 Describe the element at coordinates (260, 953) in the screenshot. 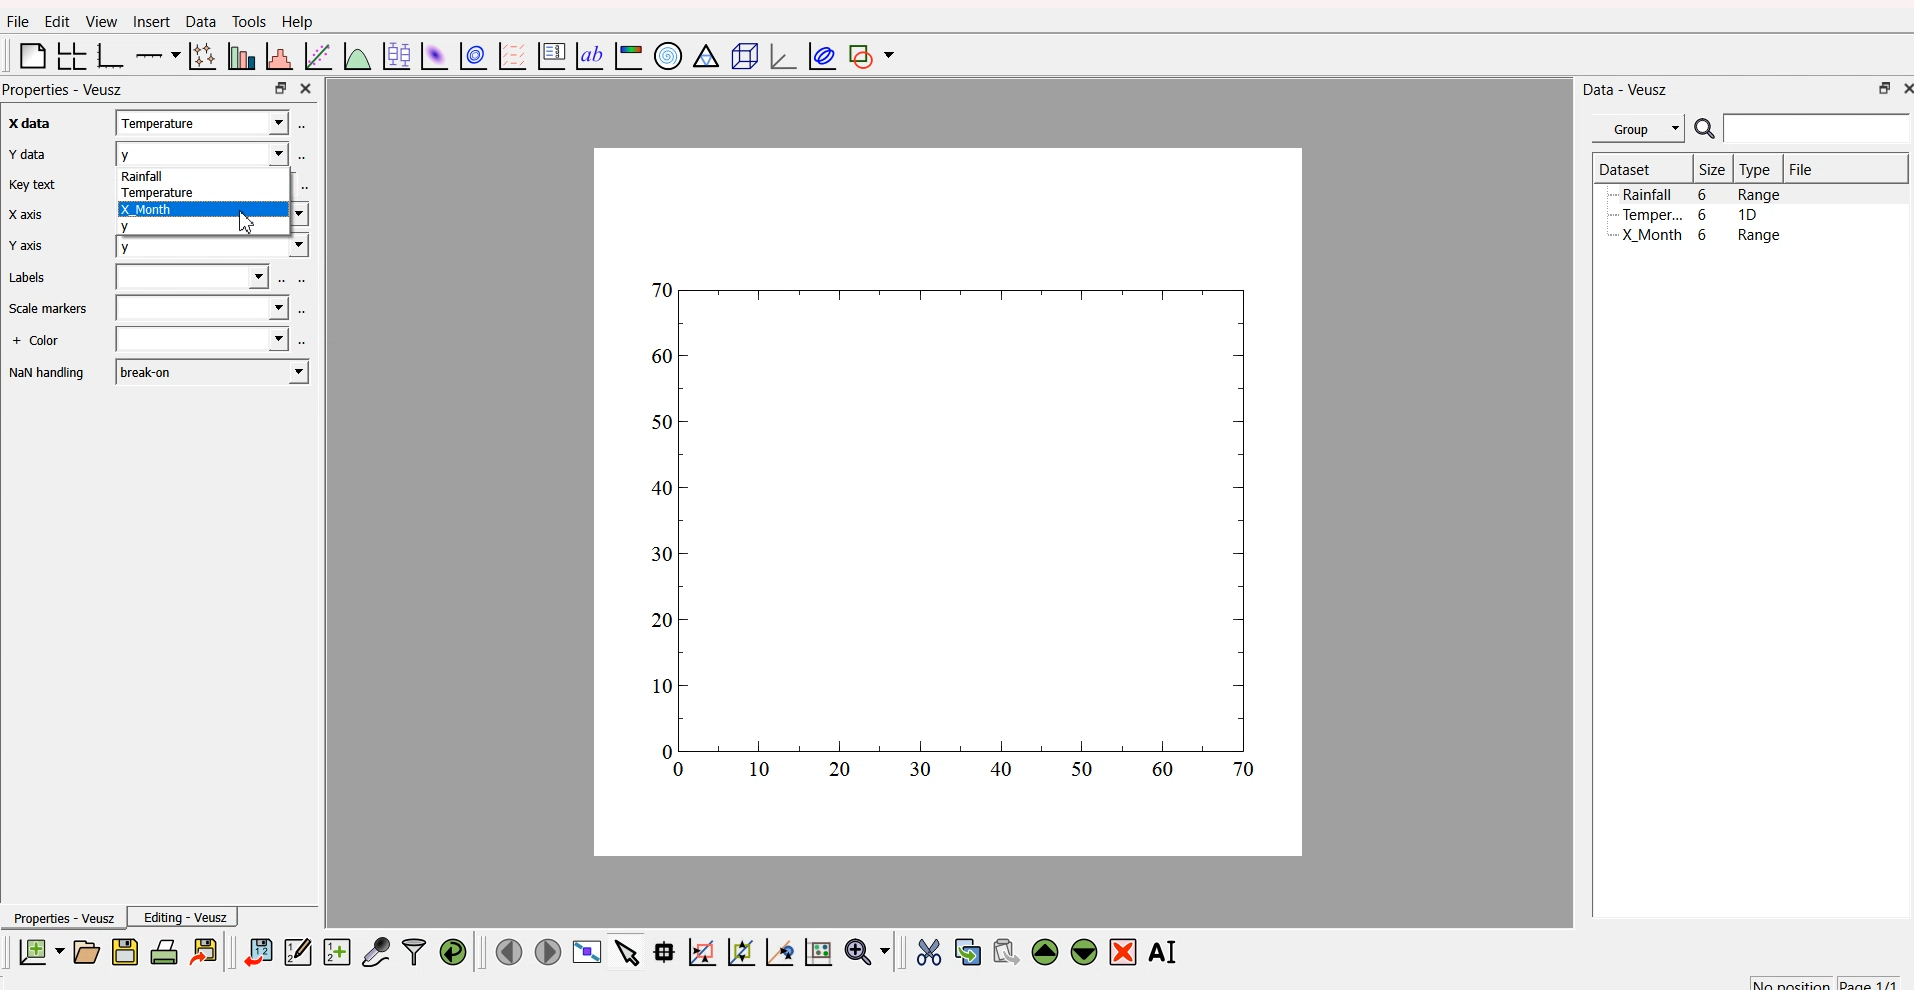

I see `import data` at that location.